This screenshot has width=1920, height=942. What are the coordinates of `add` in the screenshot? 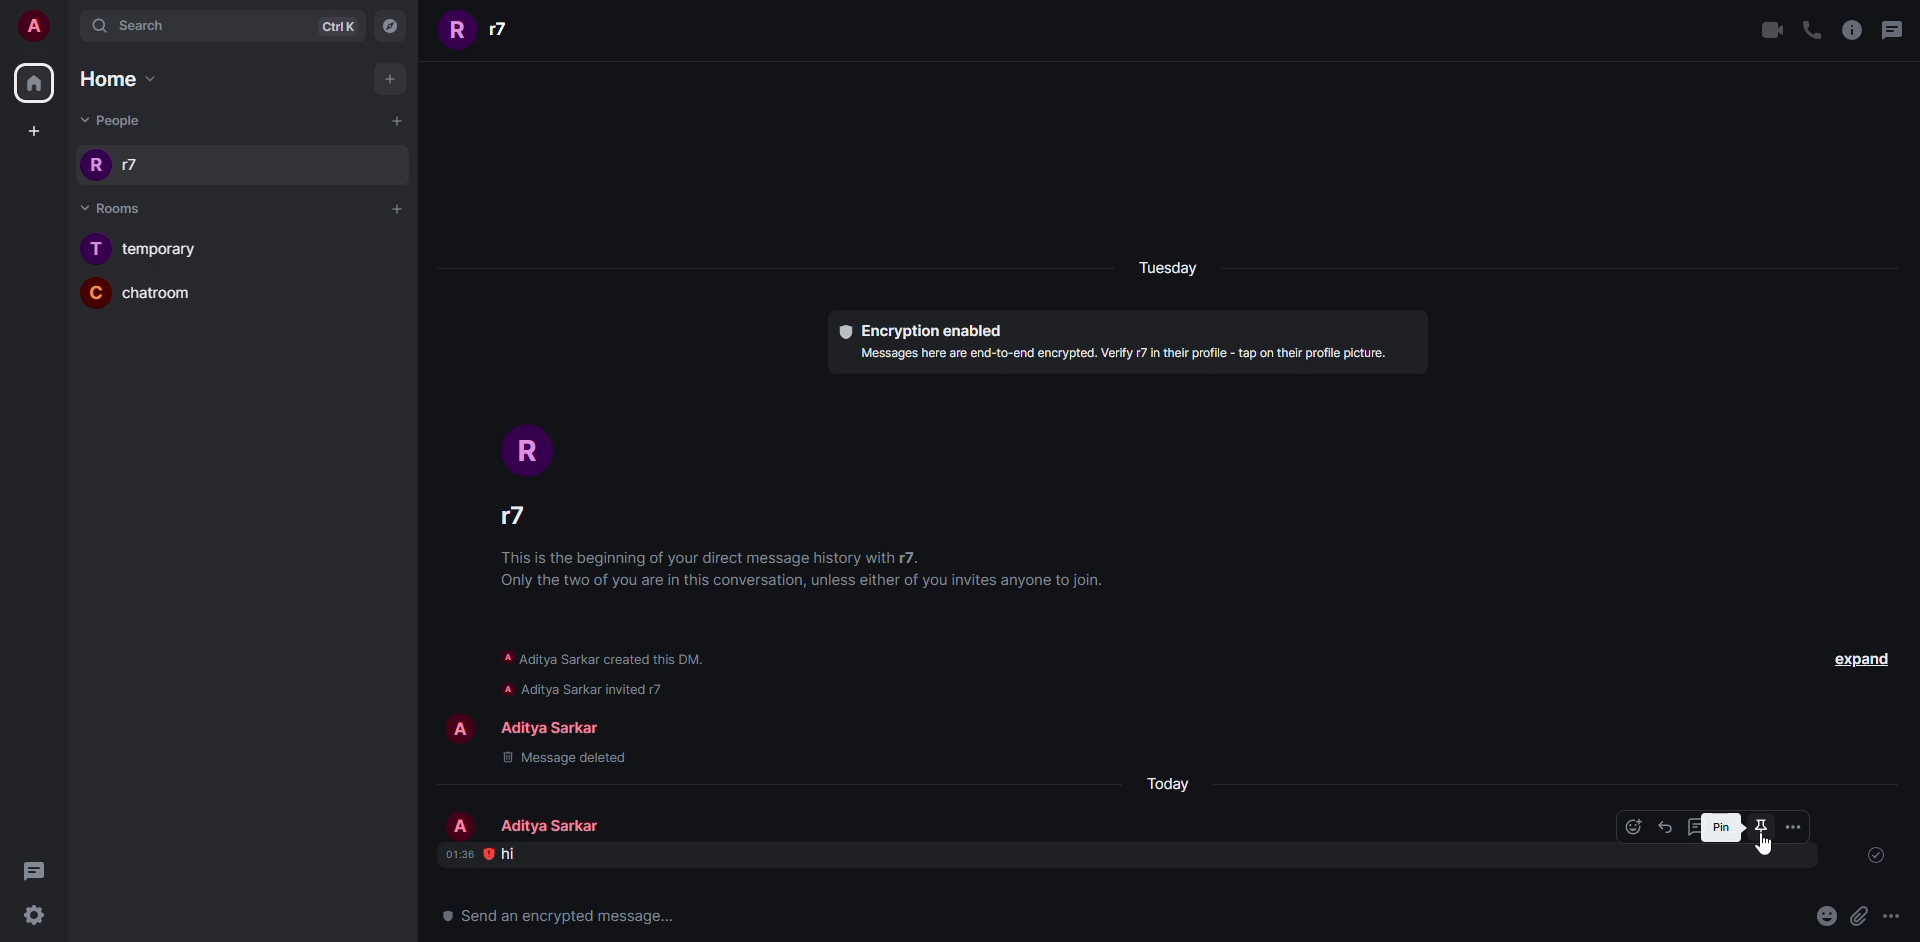 It's located at (390, 75).